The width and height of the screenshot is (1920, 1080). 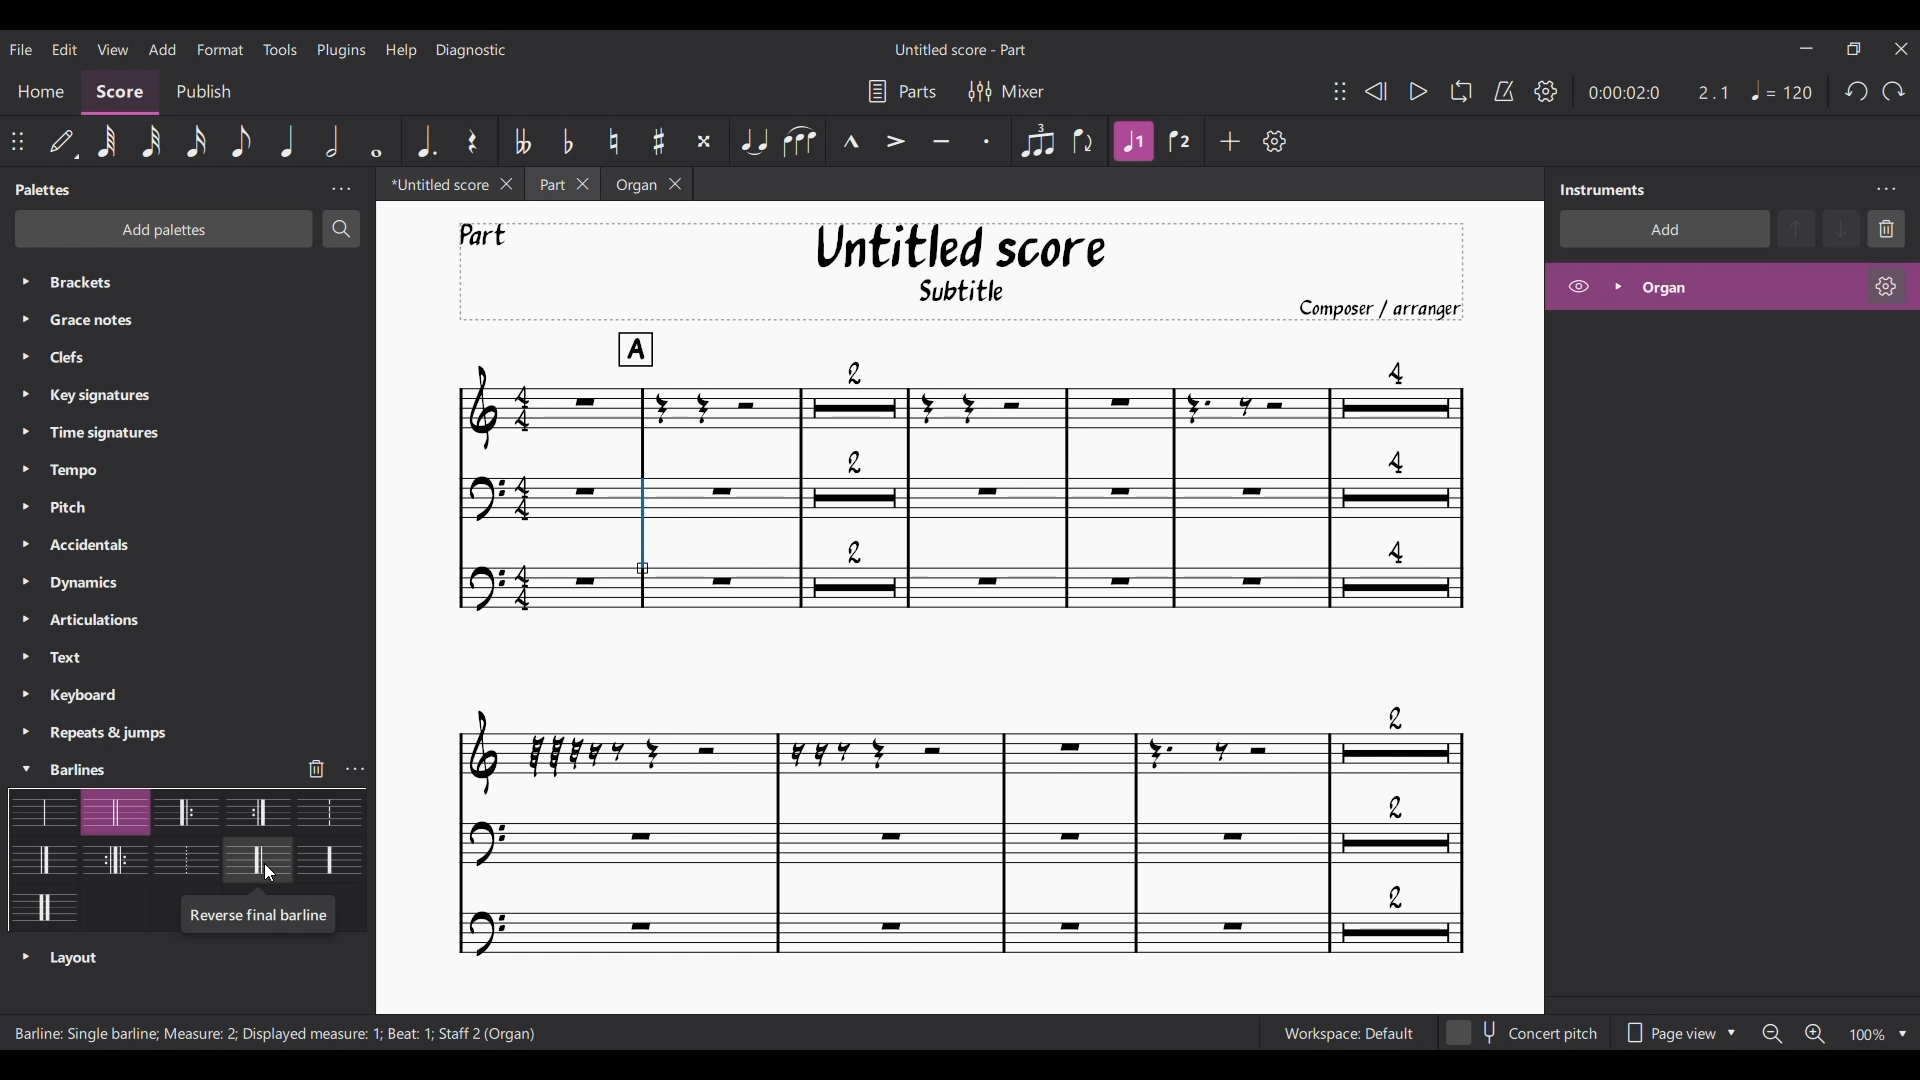 I want to click on Close Part tab, so click(x=583, y=184).